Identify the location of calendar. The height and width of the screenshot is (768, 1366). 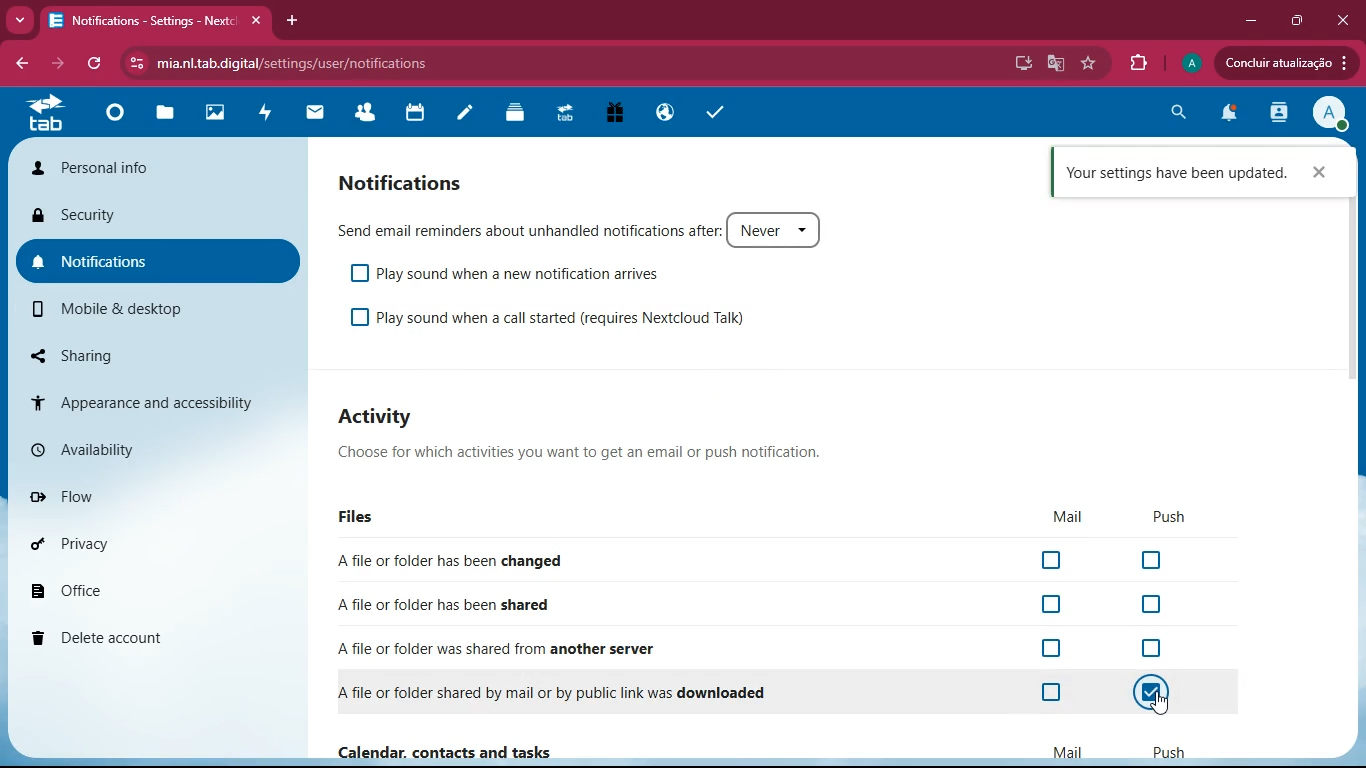
(414, 114).